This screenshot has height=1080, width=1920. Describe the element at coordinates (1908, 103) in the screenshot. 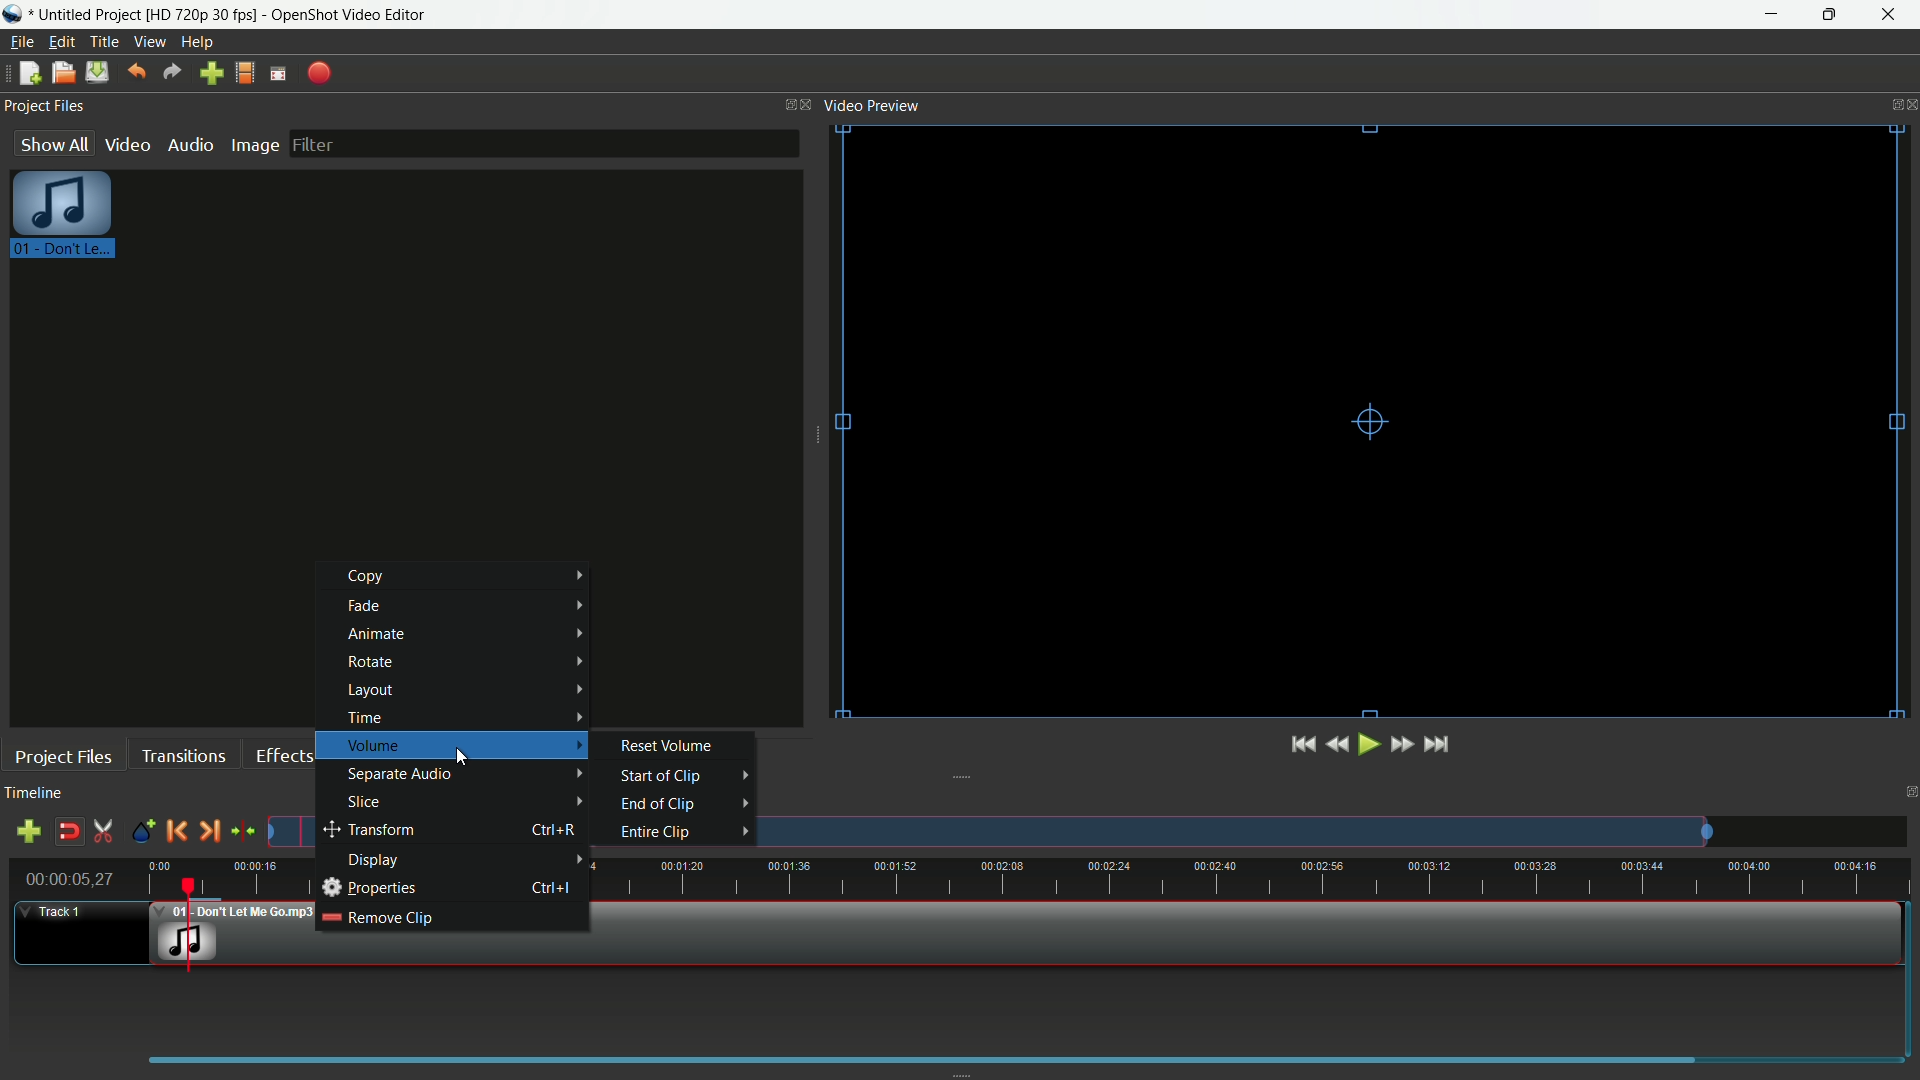

I see `close video preview` at that location.